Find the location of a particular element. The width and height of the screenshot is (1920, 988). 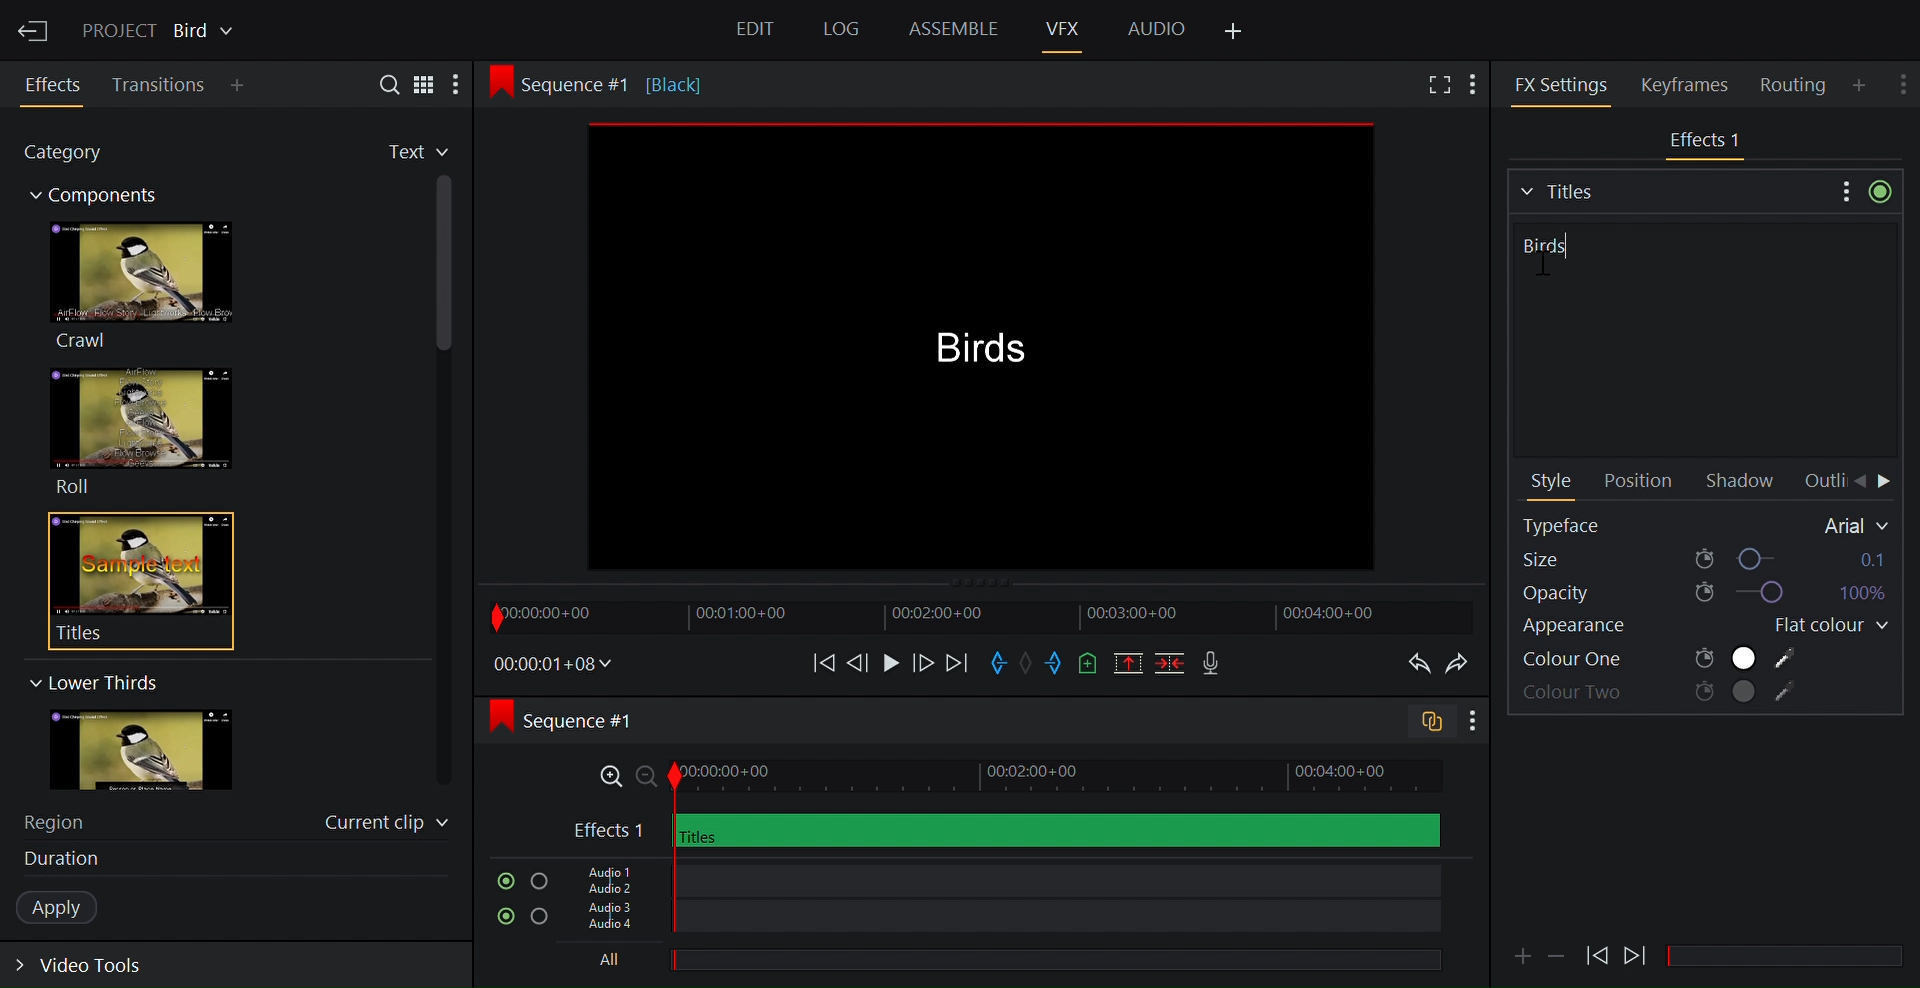

Style is located at coordinates (1553, 483).